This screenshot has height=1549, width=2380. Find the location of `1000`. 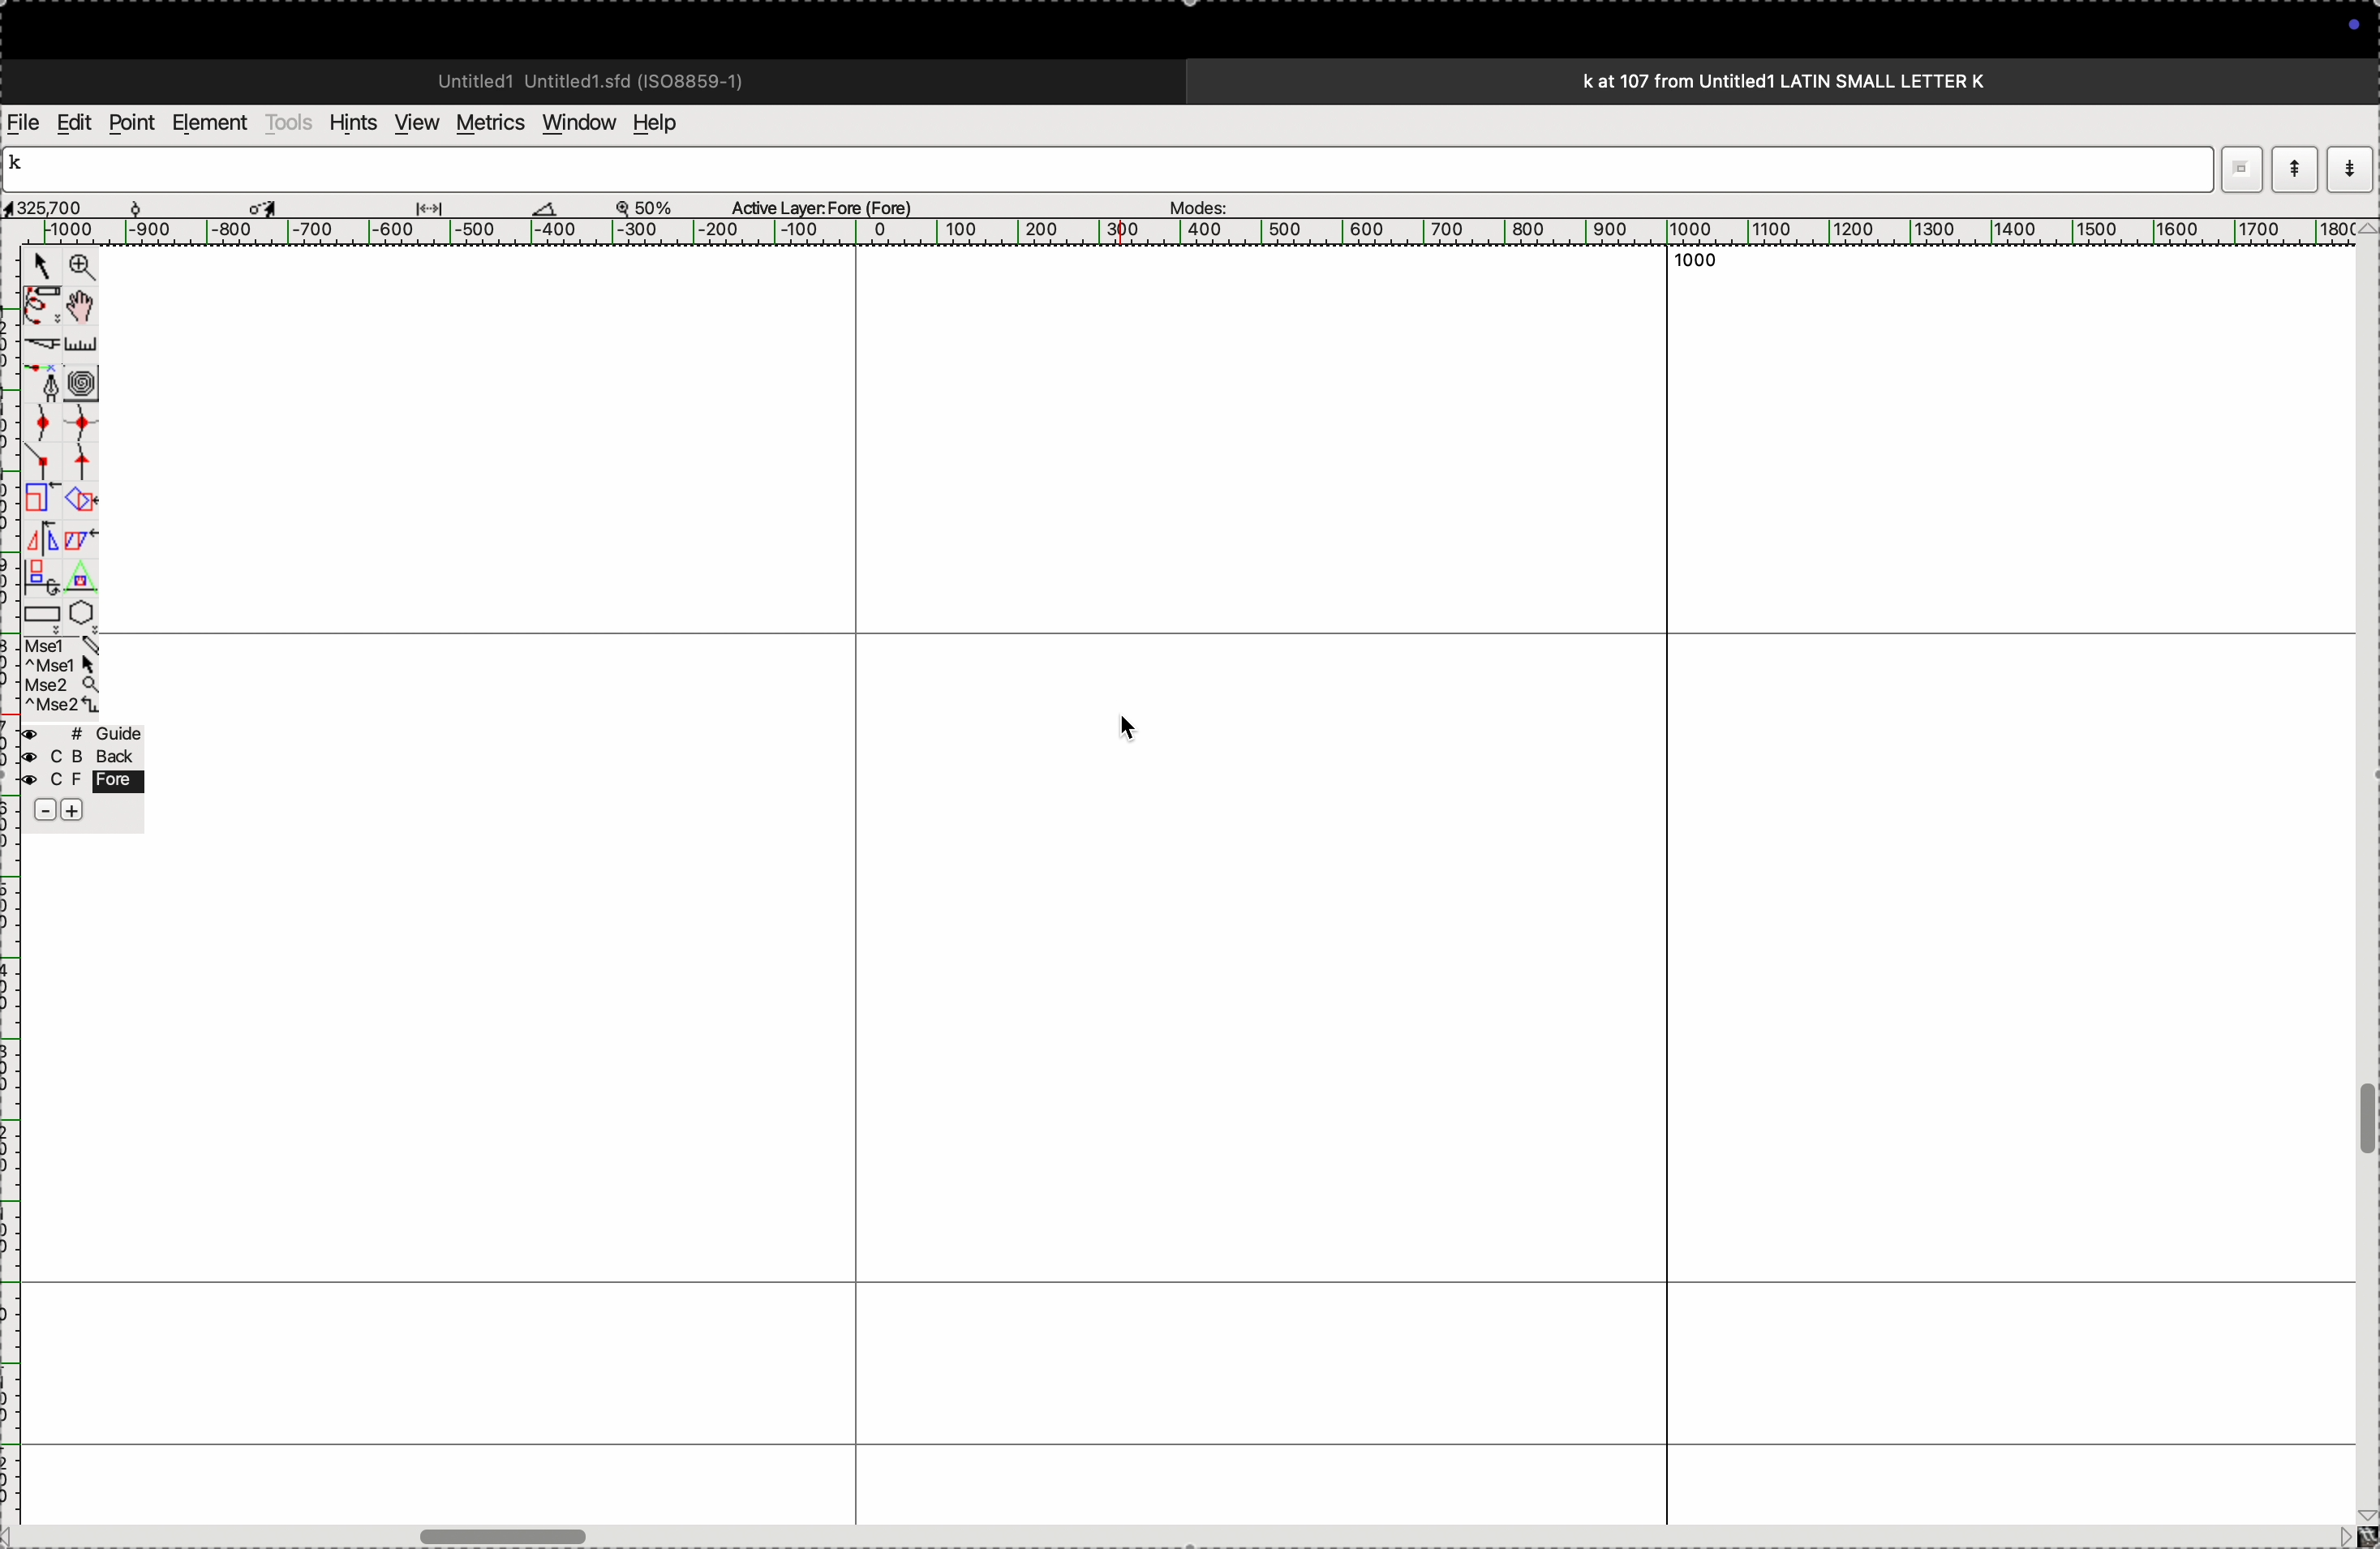

1000 is located at coordinates (1684, 266).